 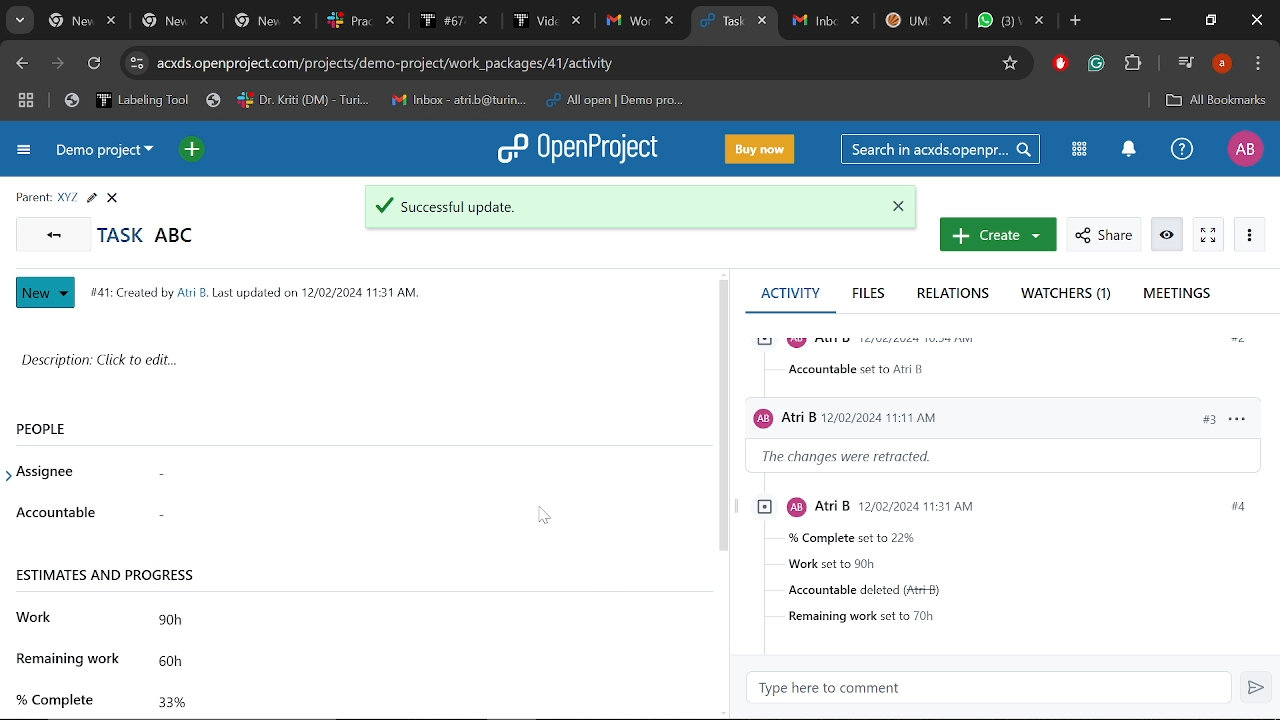 What do you see at coordinates (26, 102) in the screenshot?
I see `Tab groups` at bounding box center [26, 102].